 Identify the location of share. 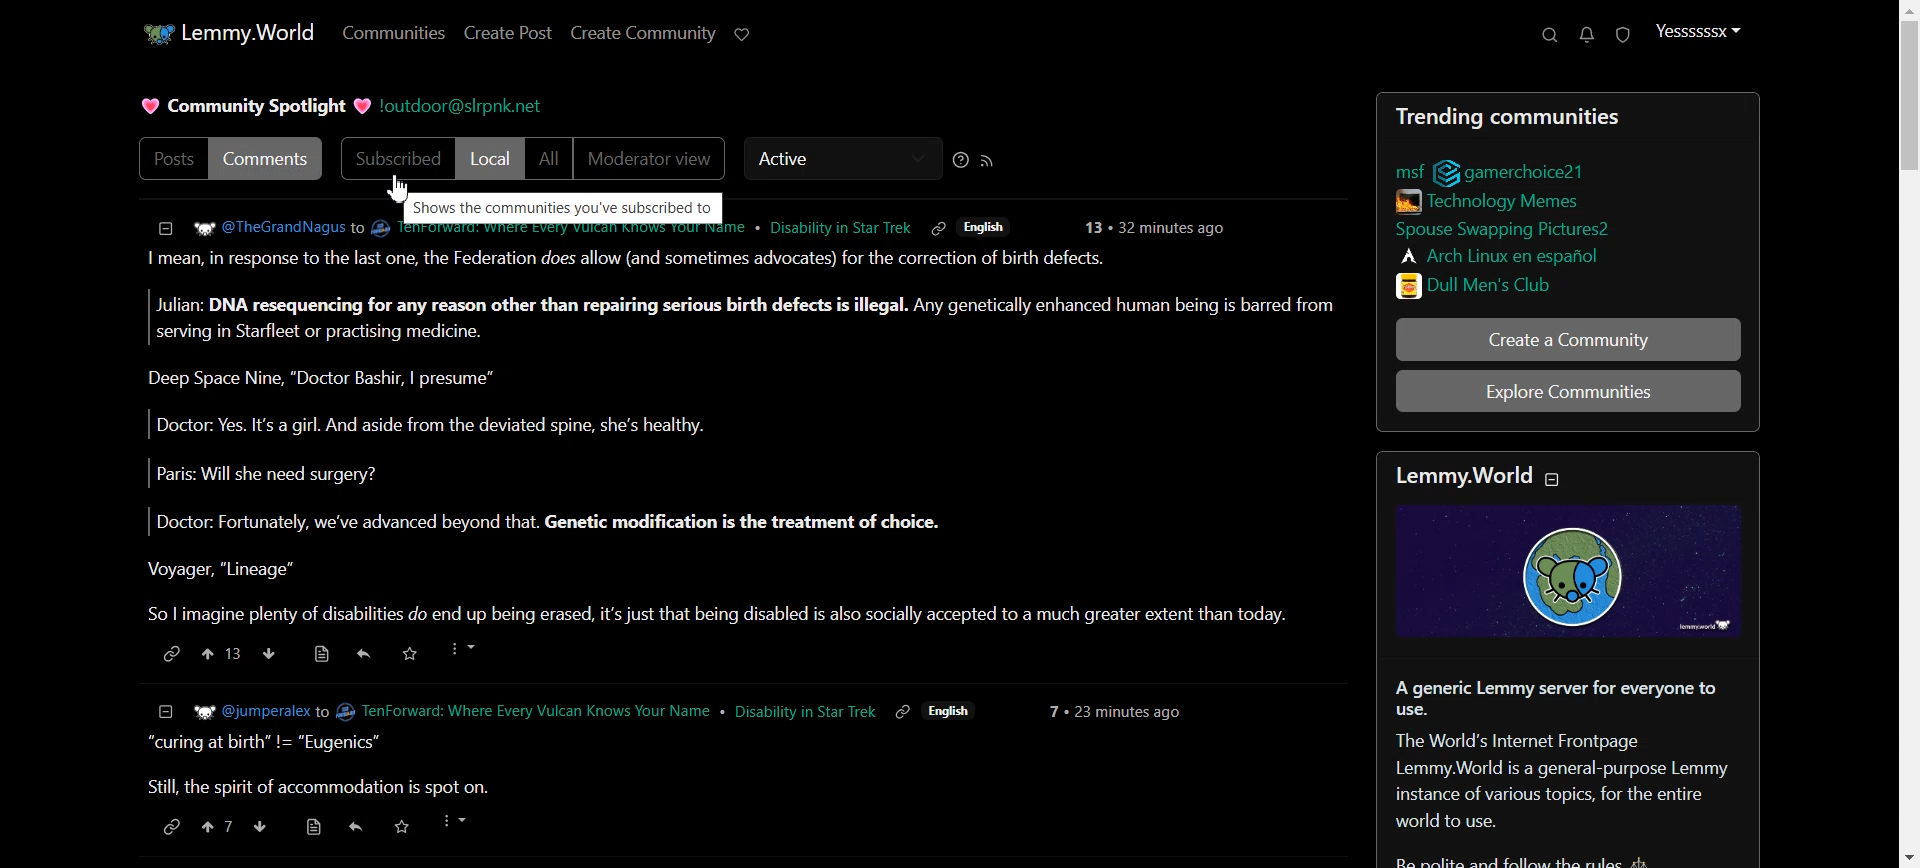
(353, 825).